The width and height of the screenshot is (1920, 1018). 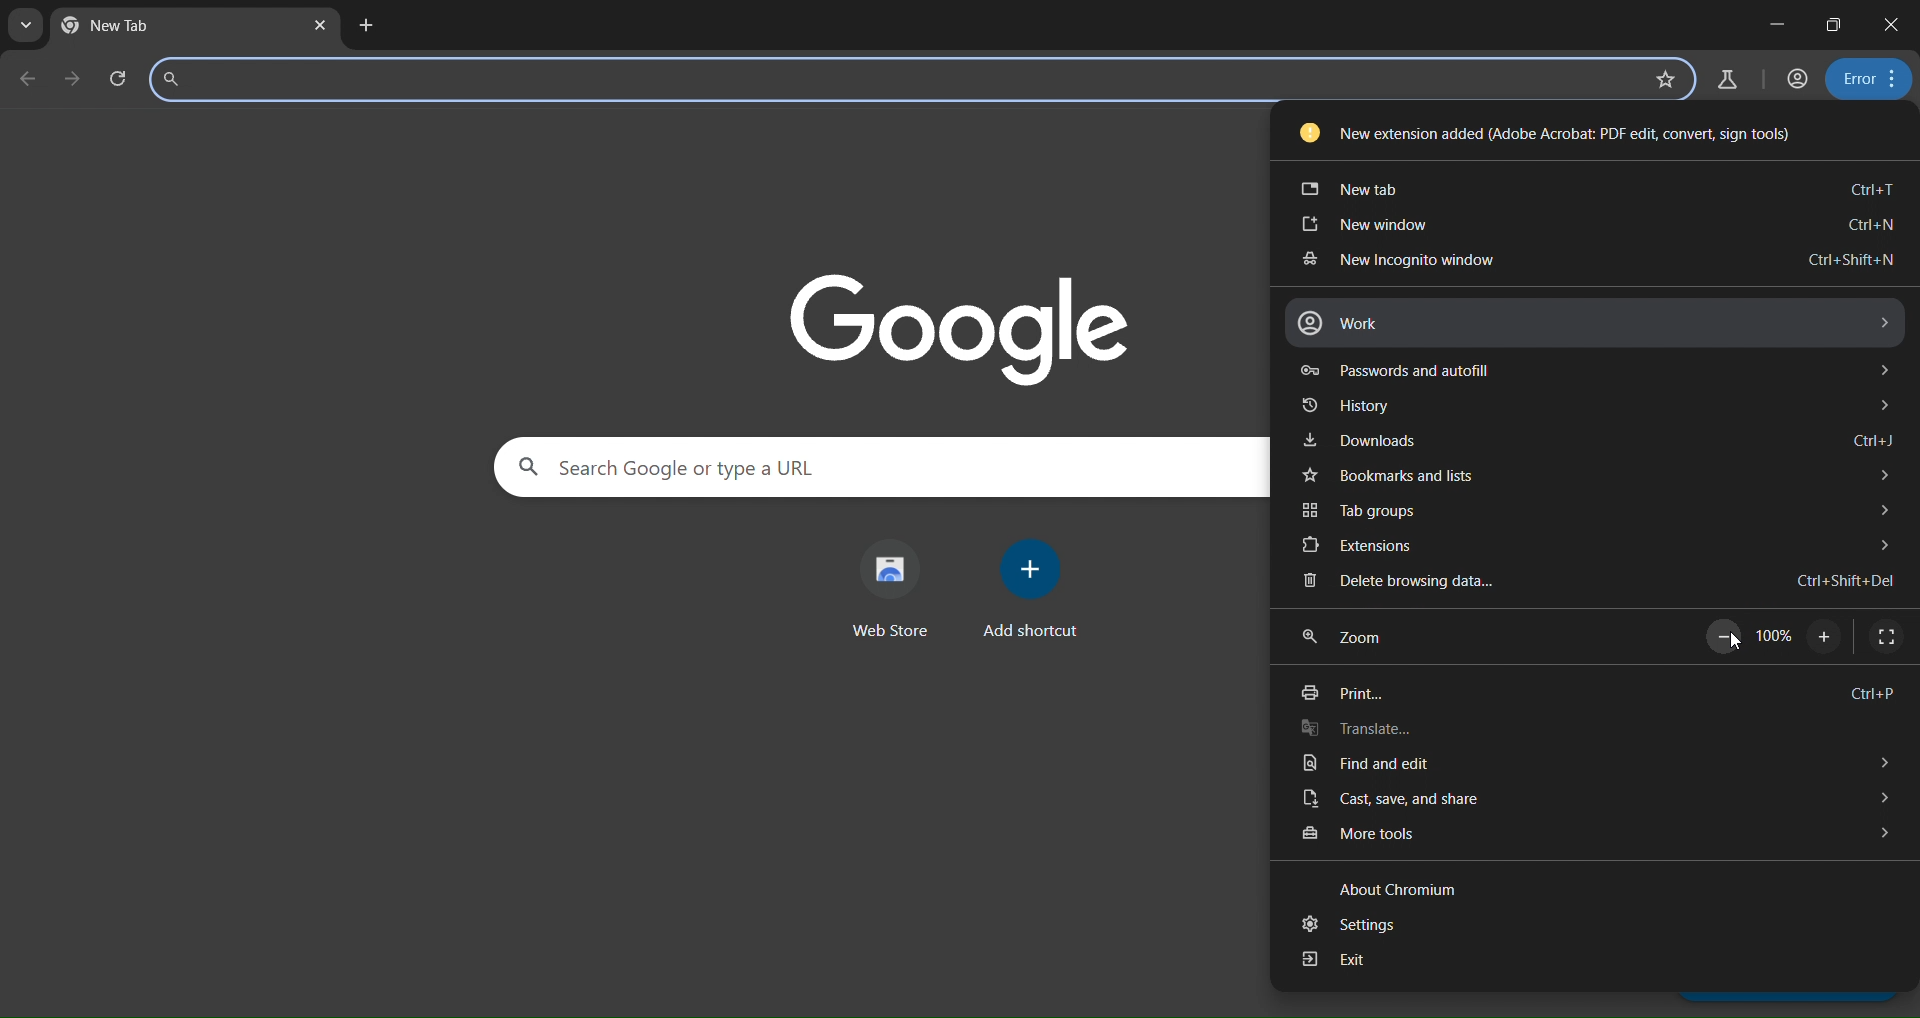 I want to click on history, so click(x=1596, y=405).